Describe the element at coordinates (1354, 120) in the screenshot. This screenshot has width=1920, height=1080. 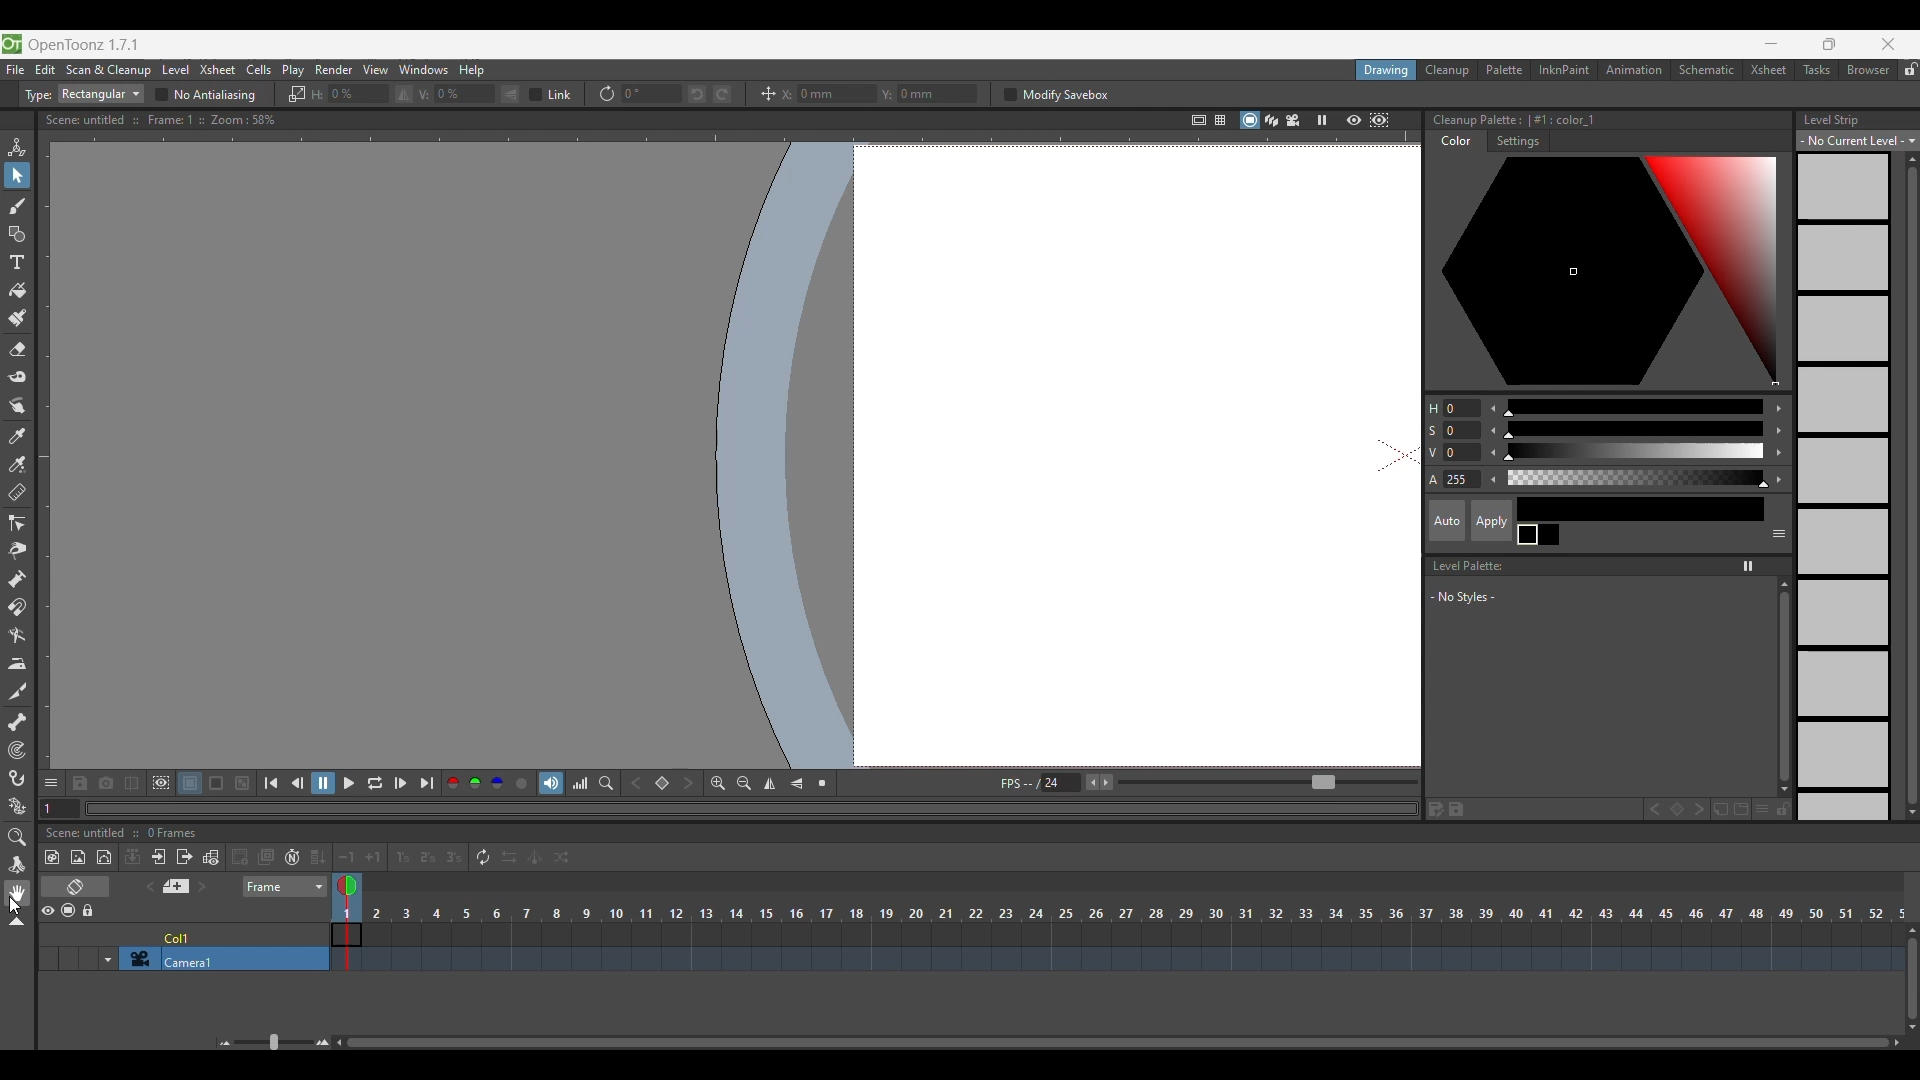
I see `Preview` at that location.